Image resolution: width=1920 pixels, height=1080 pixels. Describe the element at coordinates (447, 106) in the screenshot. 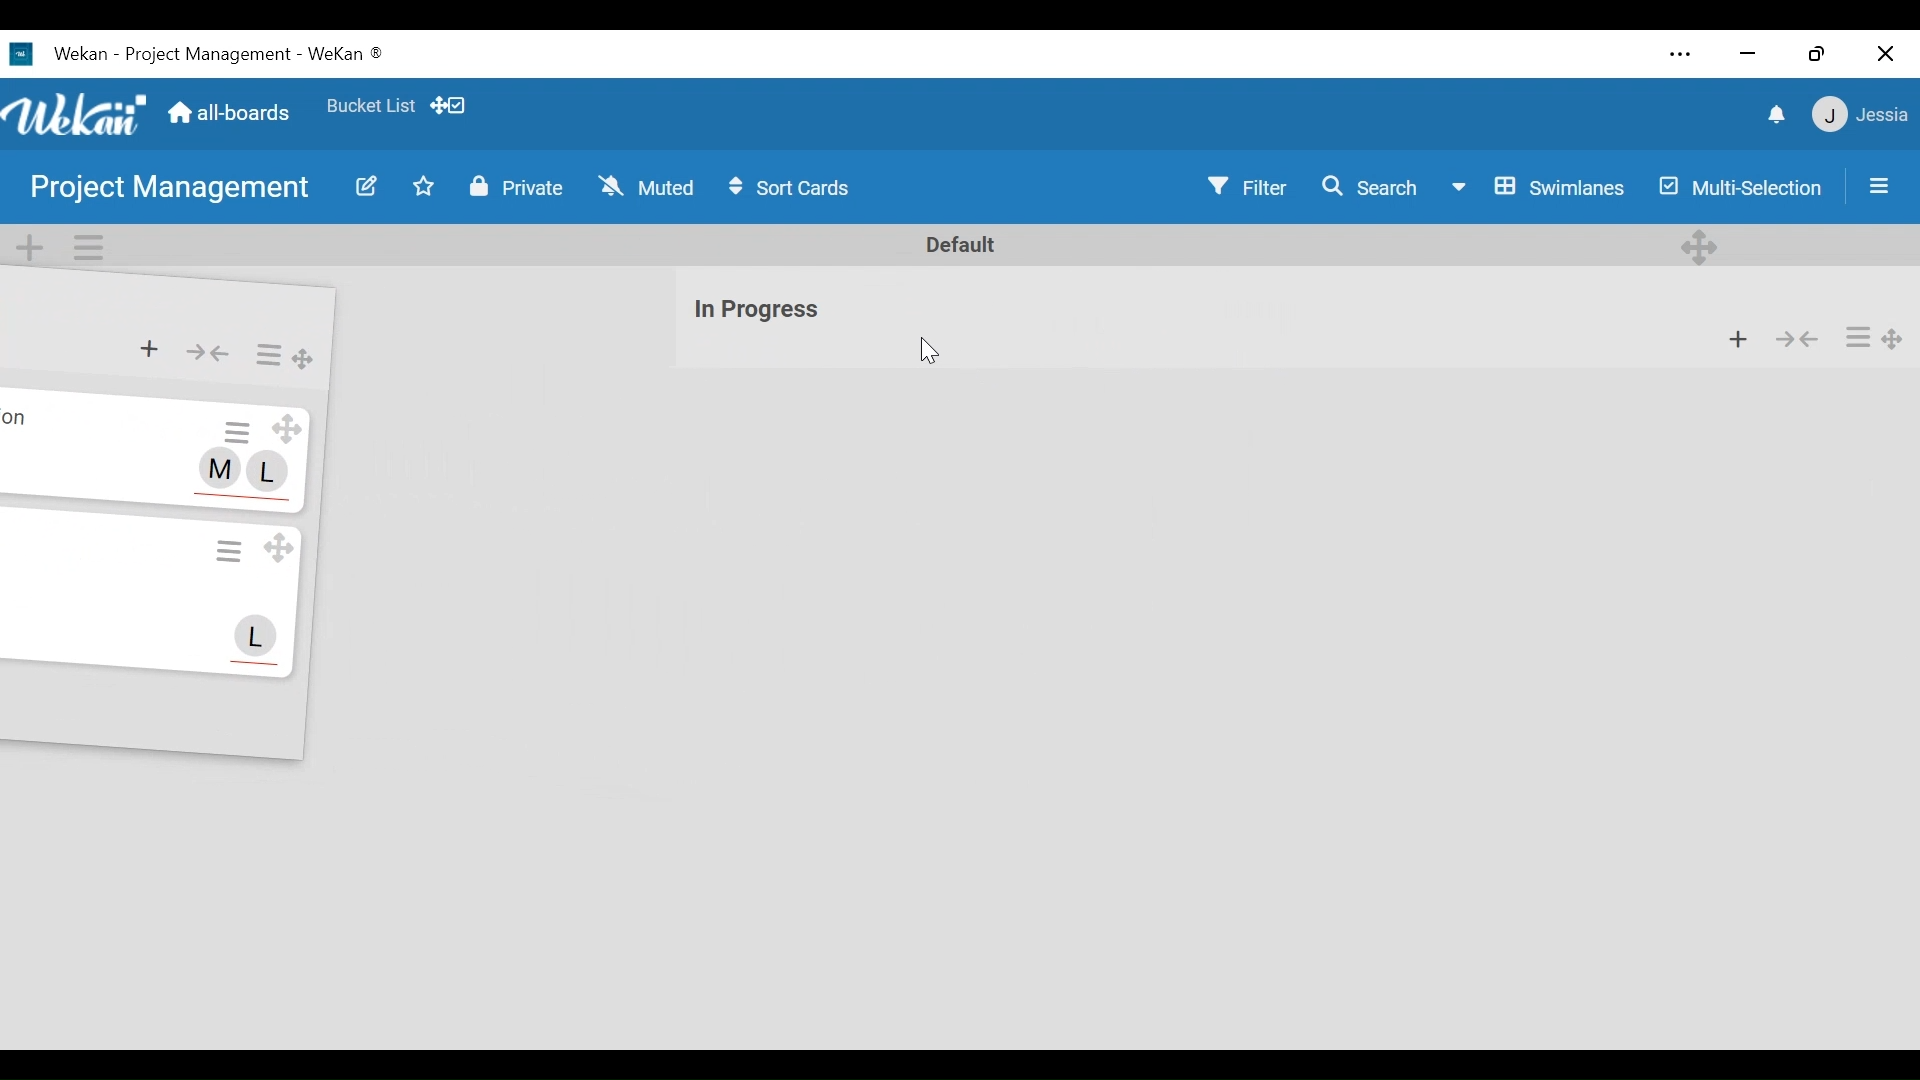

I see `Show Desktop drag handles` at that location.